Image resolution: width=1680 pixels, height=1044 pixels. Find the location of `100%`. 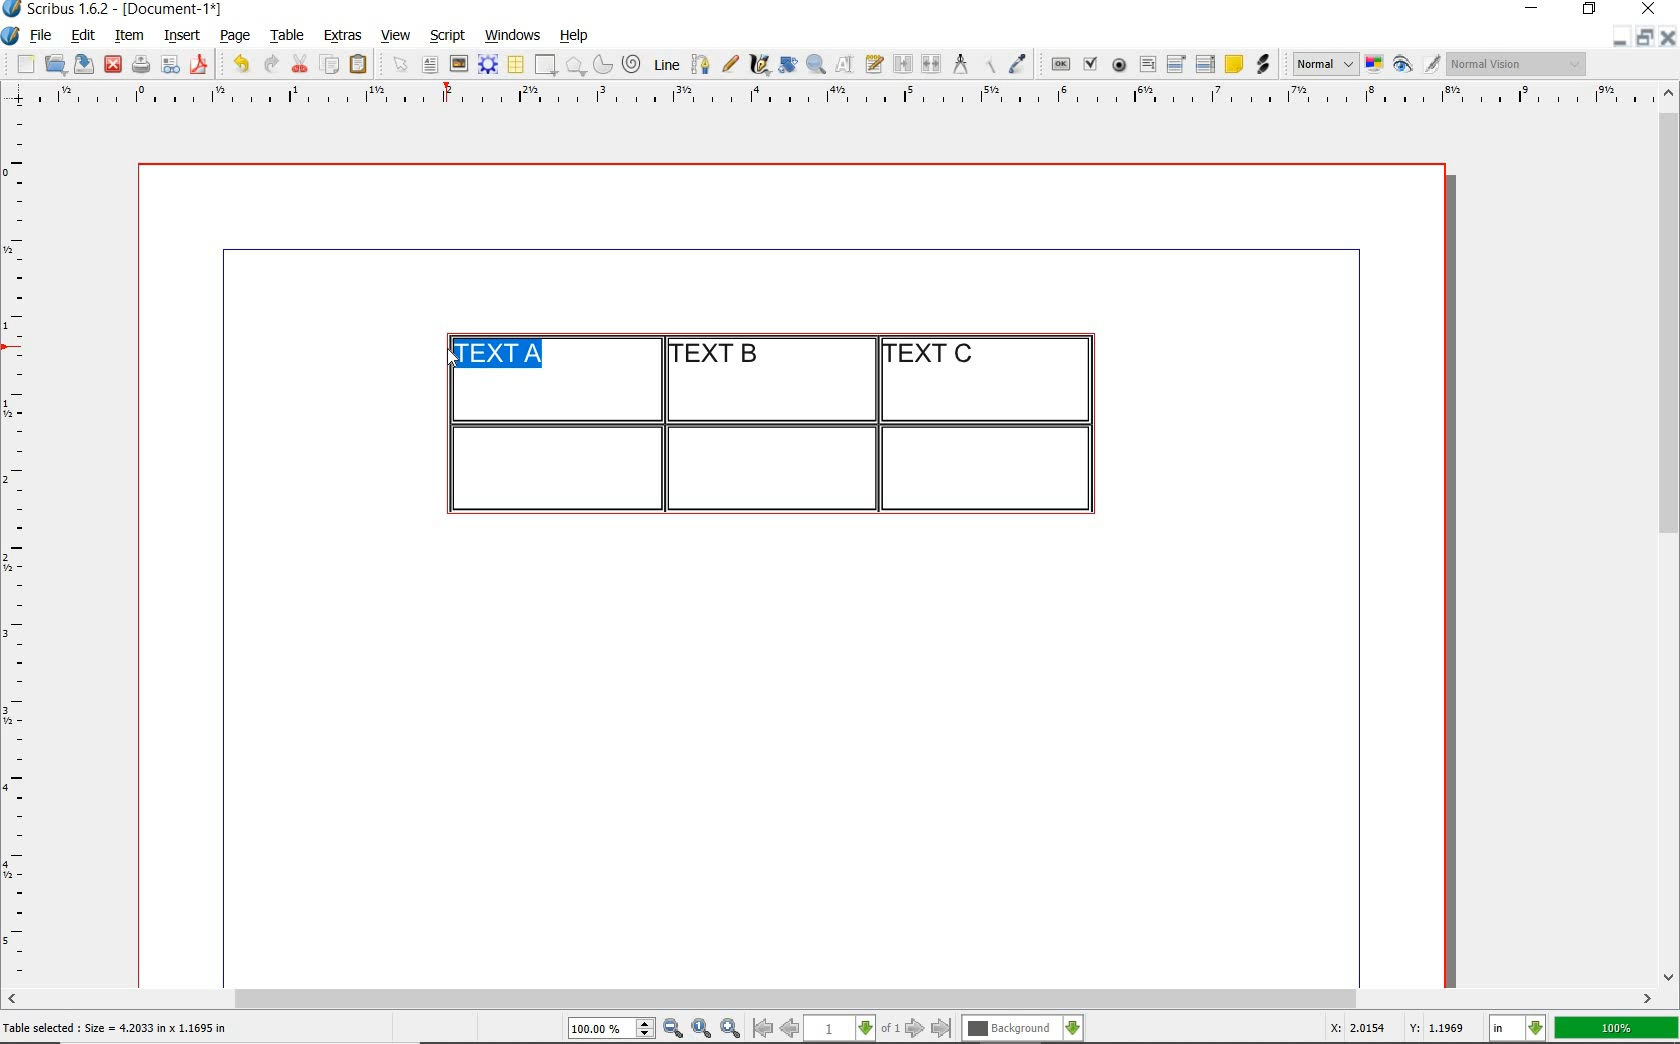

100% is located at coordinates (1618, 1028).